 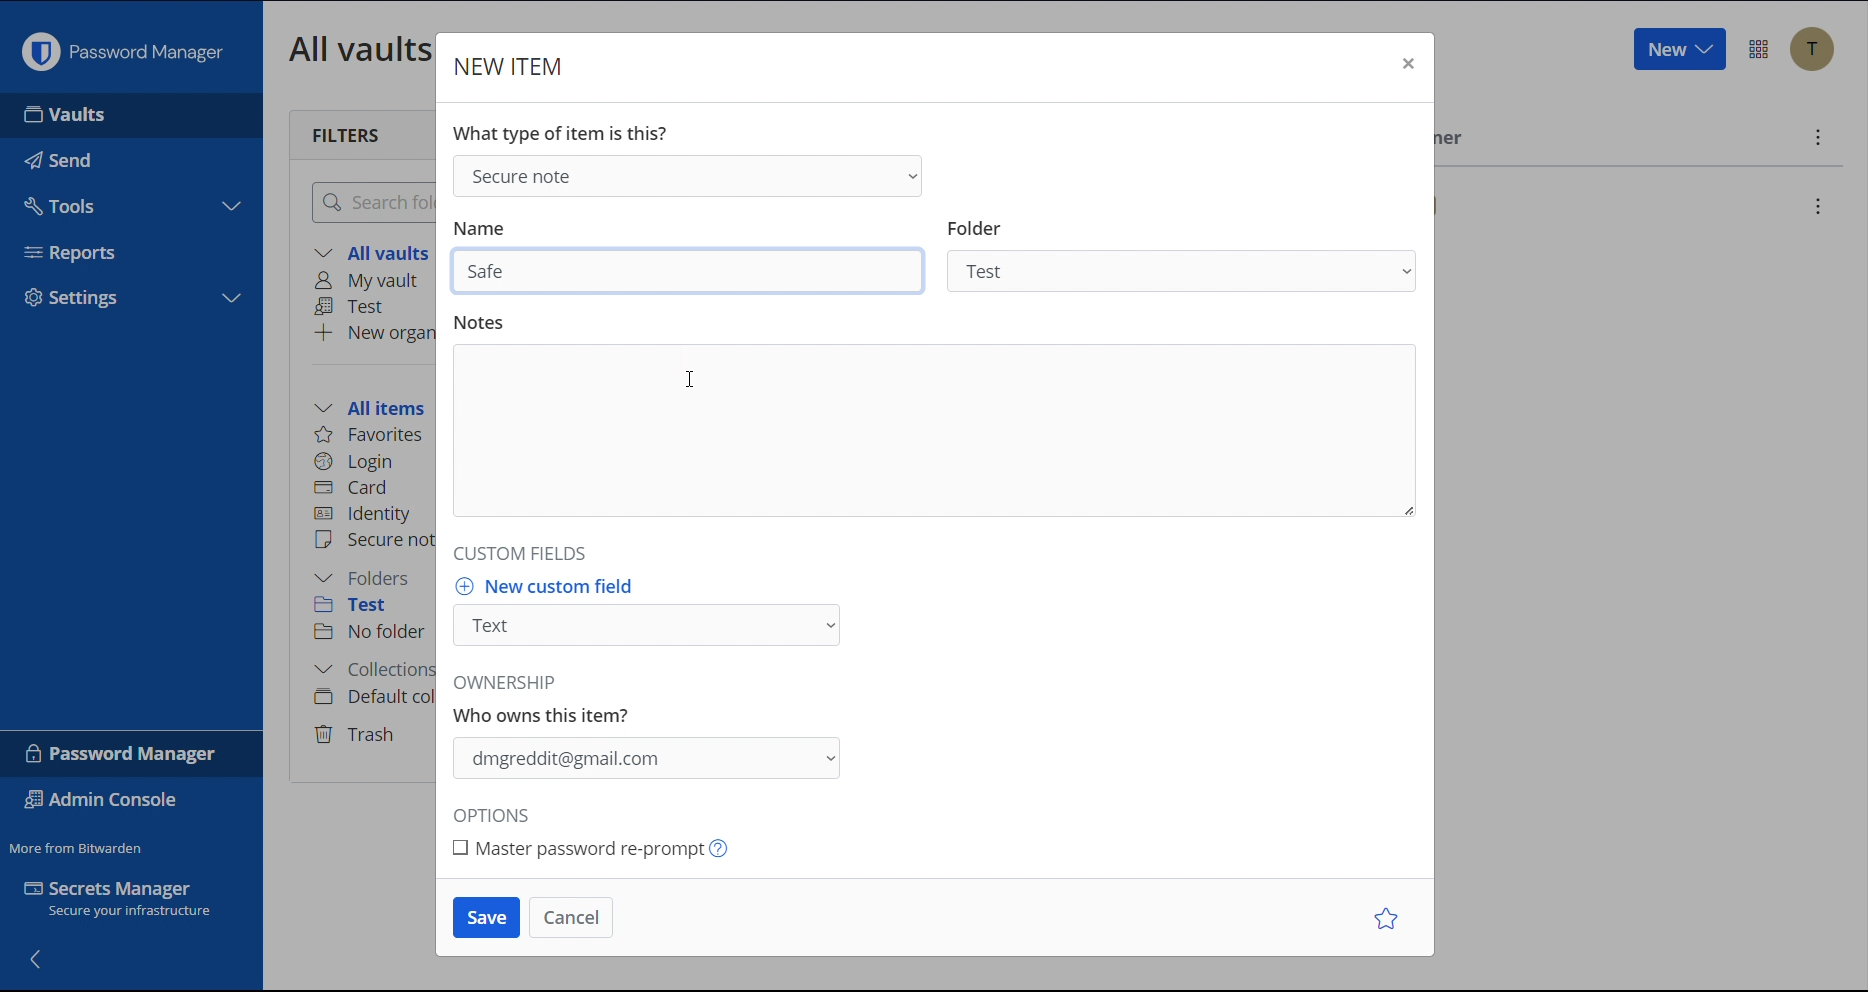 I want to click on Favorites, so click(x=371, y=435).